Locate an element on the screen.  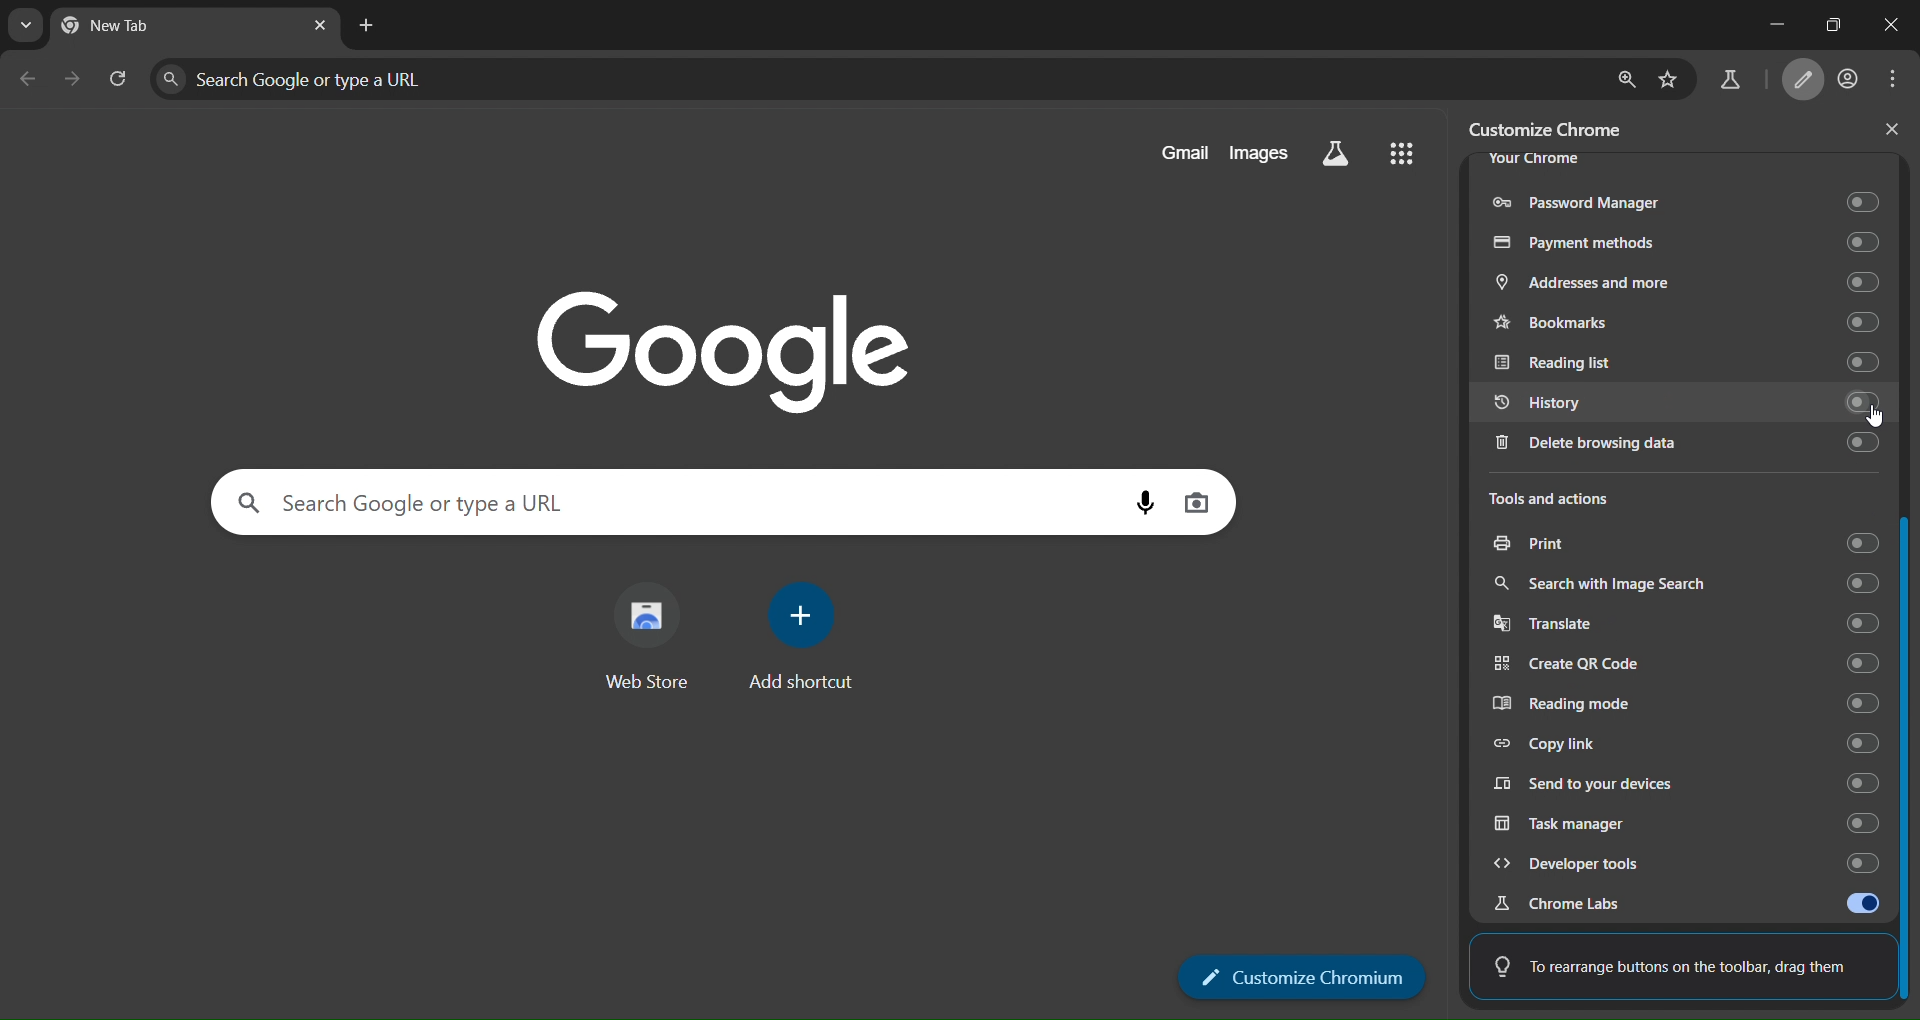
restore down is located at coordinates (1825, 23).